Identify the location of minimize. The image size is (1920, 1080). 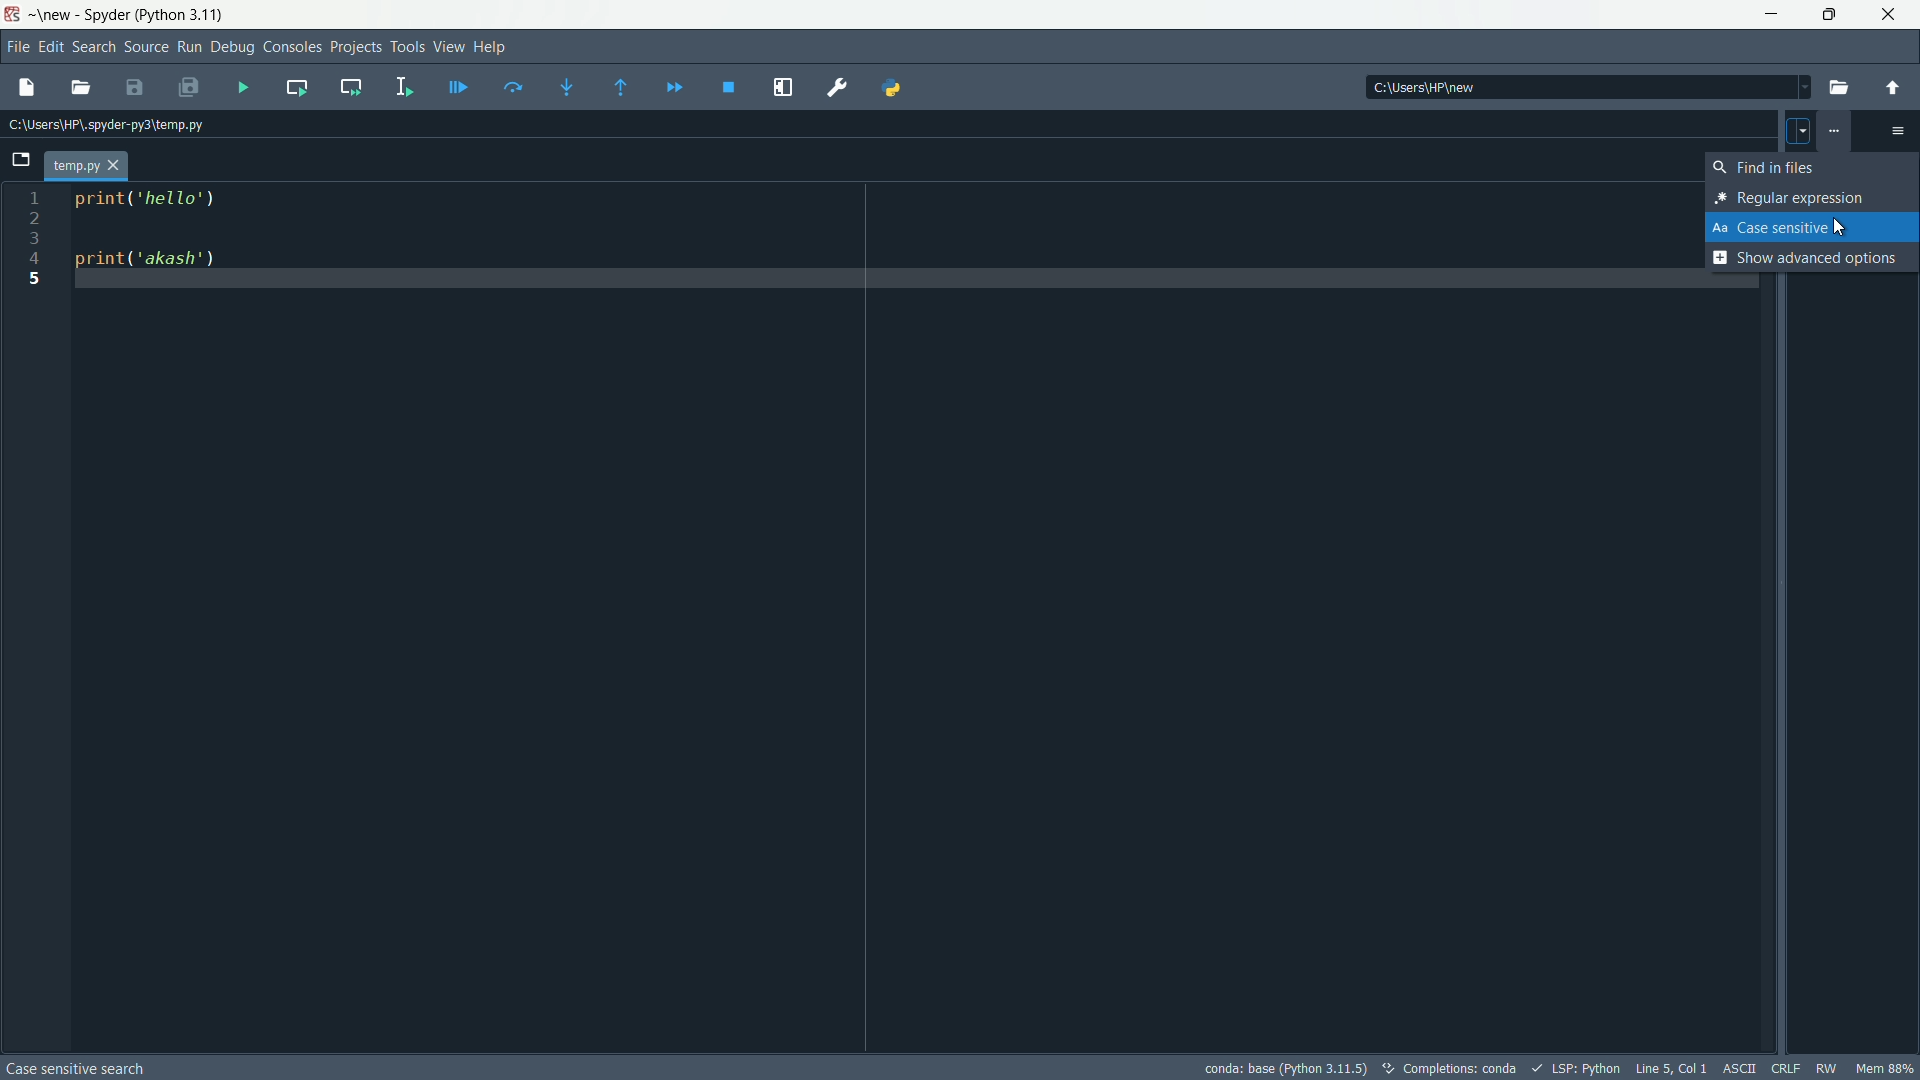
(1772, 14).